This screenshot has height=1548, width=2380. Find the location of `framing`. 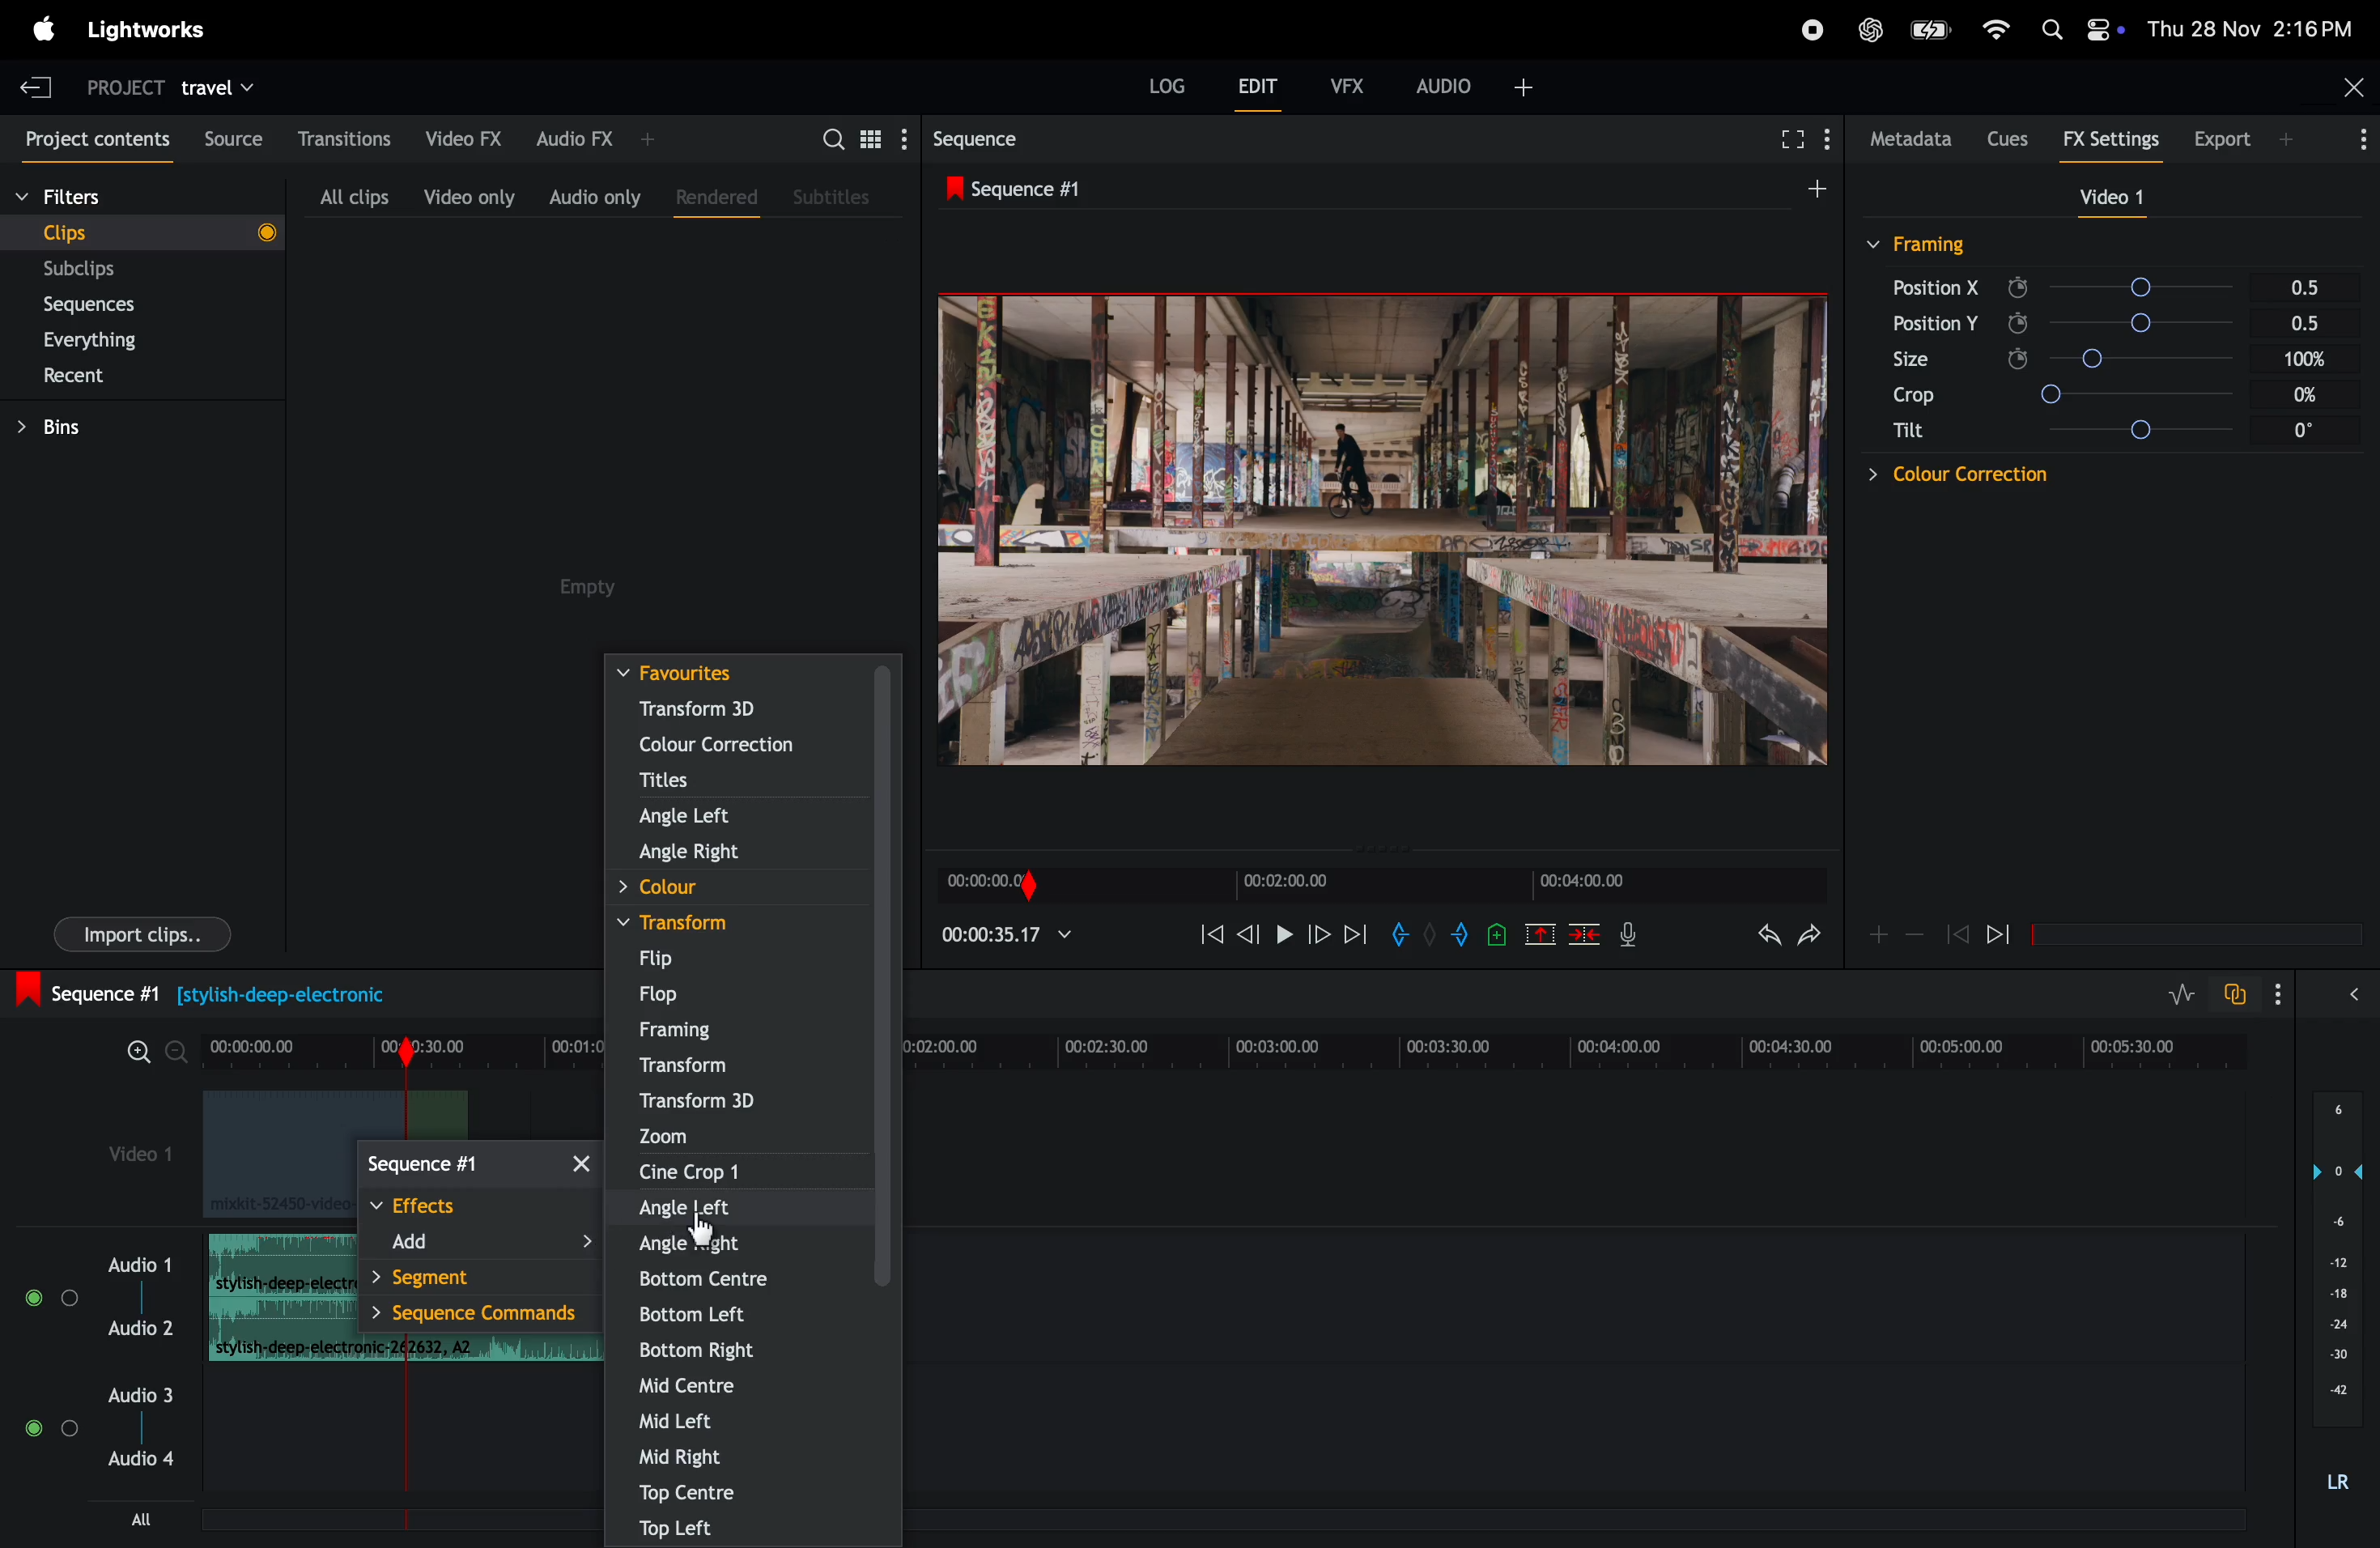

framing is located at coordinates (1921, 243).